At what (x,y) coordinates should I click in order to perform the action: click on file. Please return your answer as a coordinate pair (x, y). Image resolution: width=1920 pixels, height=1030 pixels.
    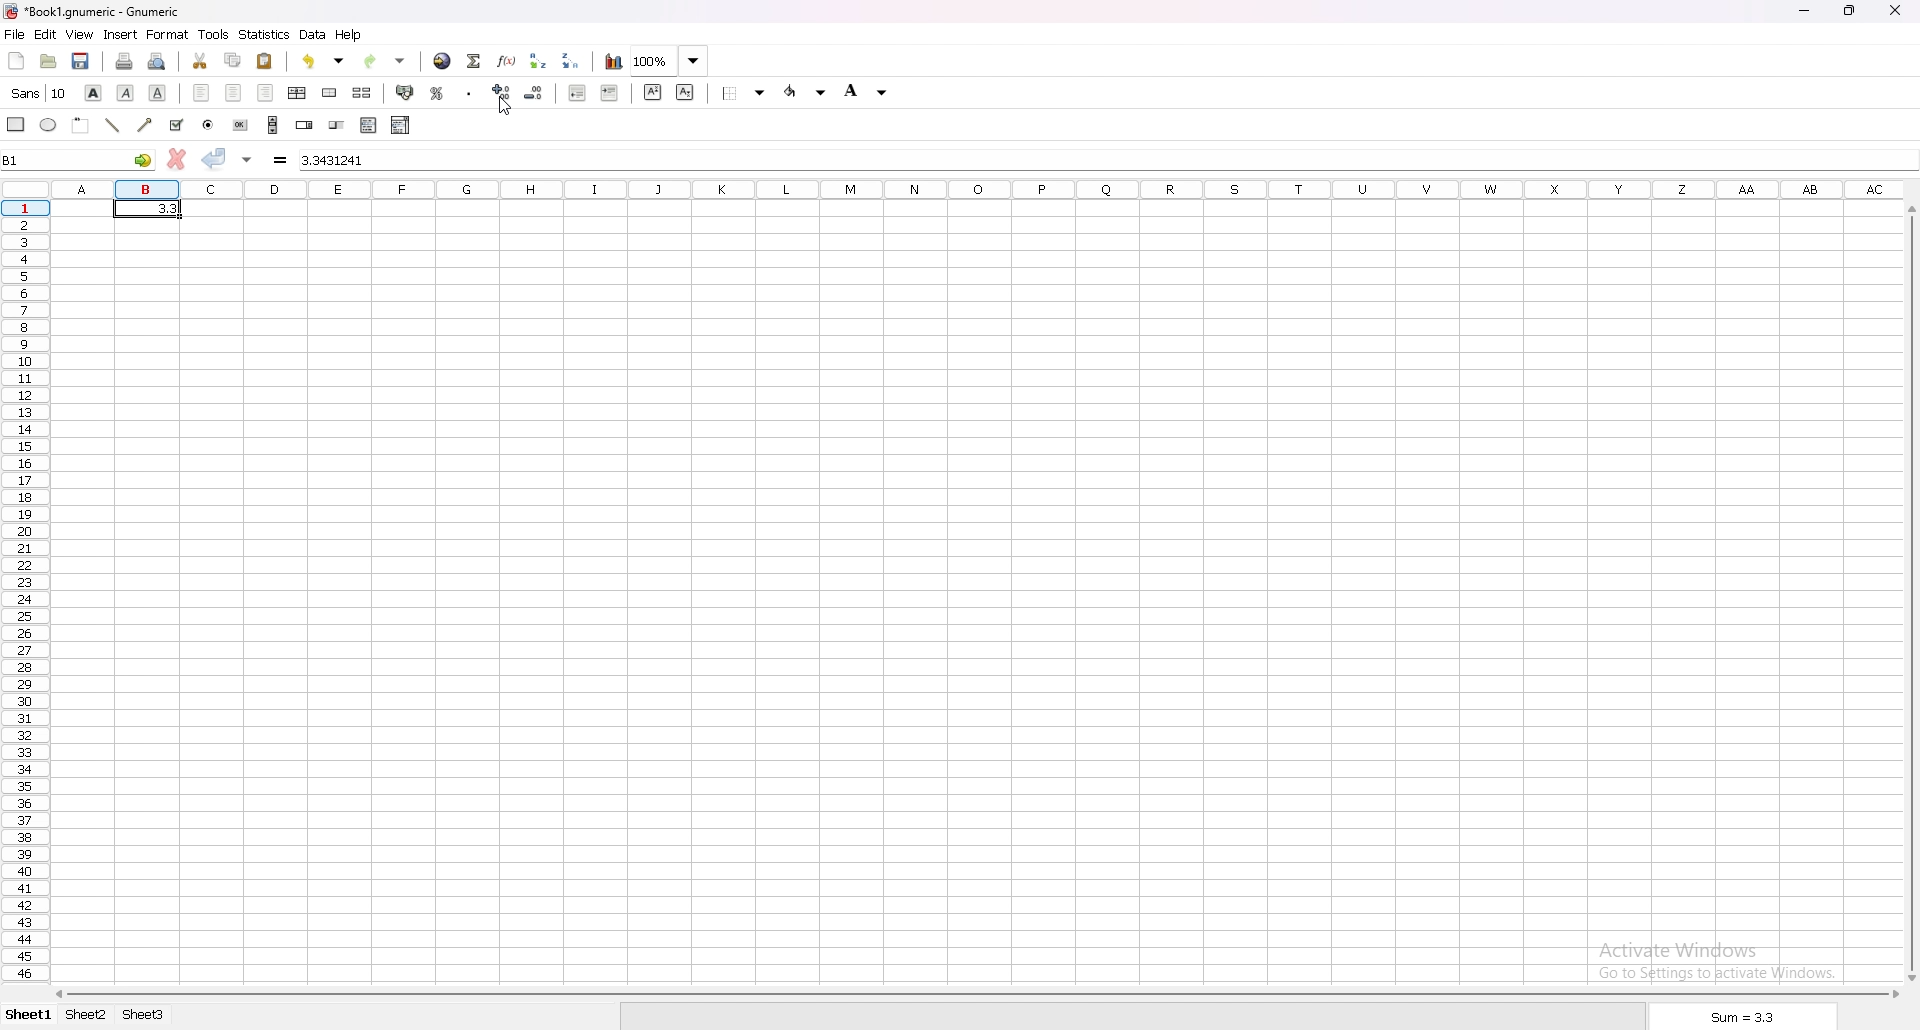
    Looking at the image, I should click on (14, 35).